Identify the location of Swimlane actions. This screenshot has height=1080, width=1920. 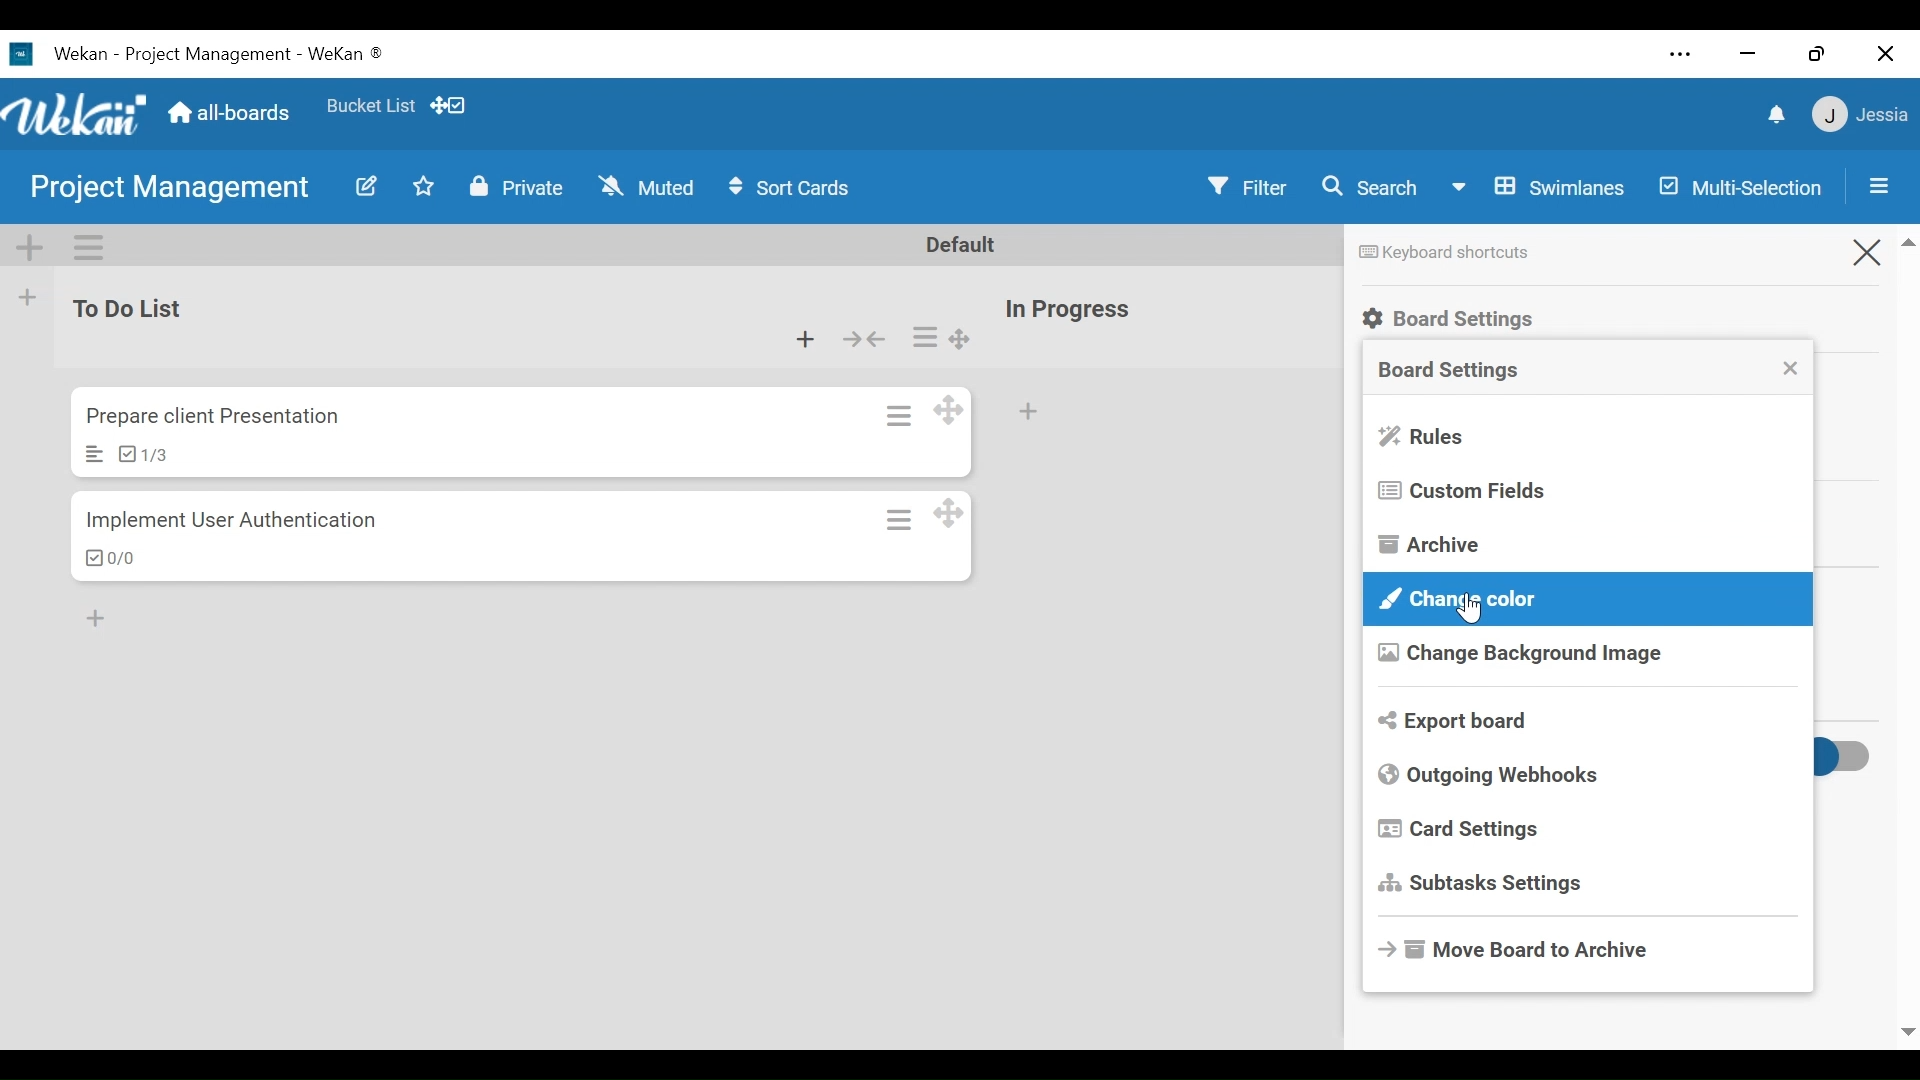
(89, 246).